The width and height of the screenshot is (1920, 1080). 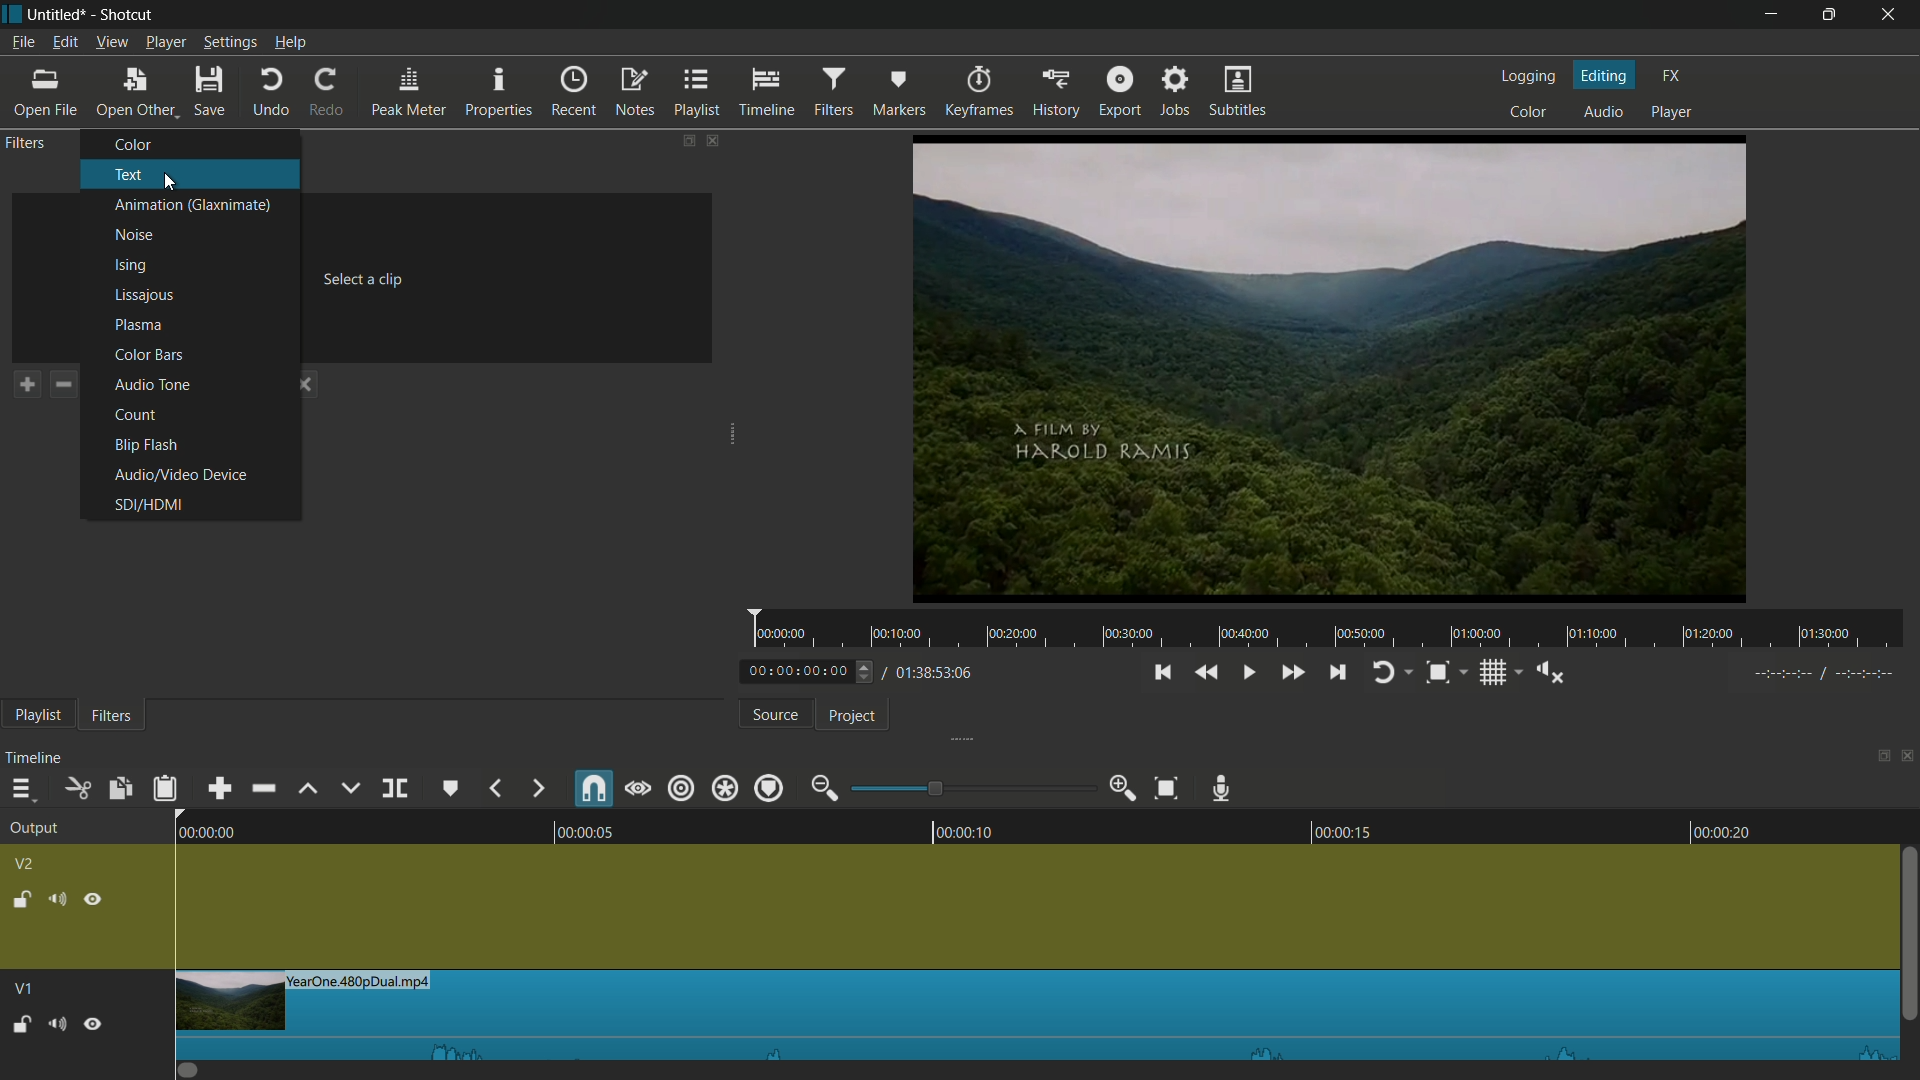 What do you see at coordinates (767, 789) in the screenshot?
I see `ripple markers` at bounding box center [767, 789].